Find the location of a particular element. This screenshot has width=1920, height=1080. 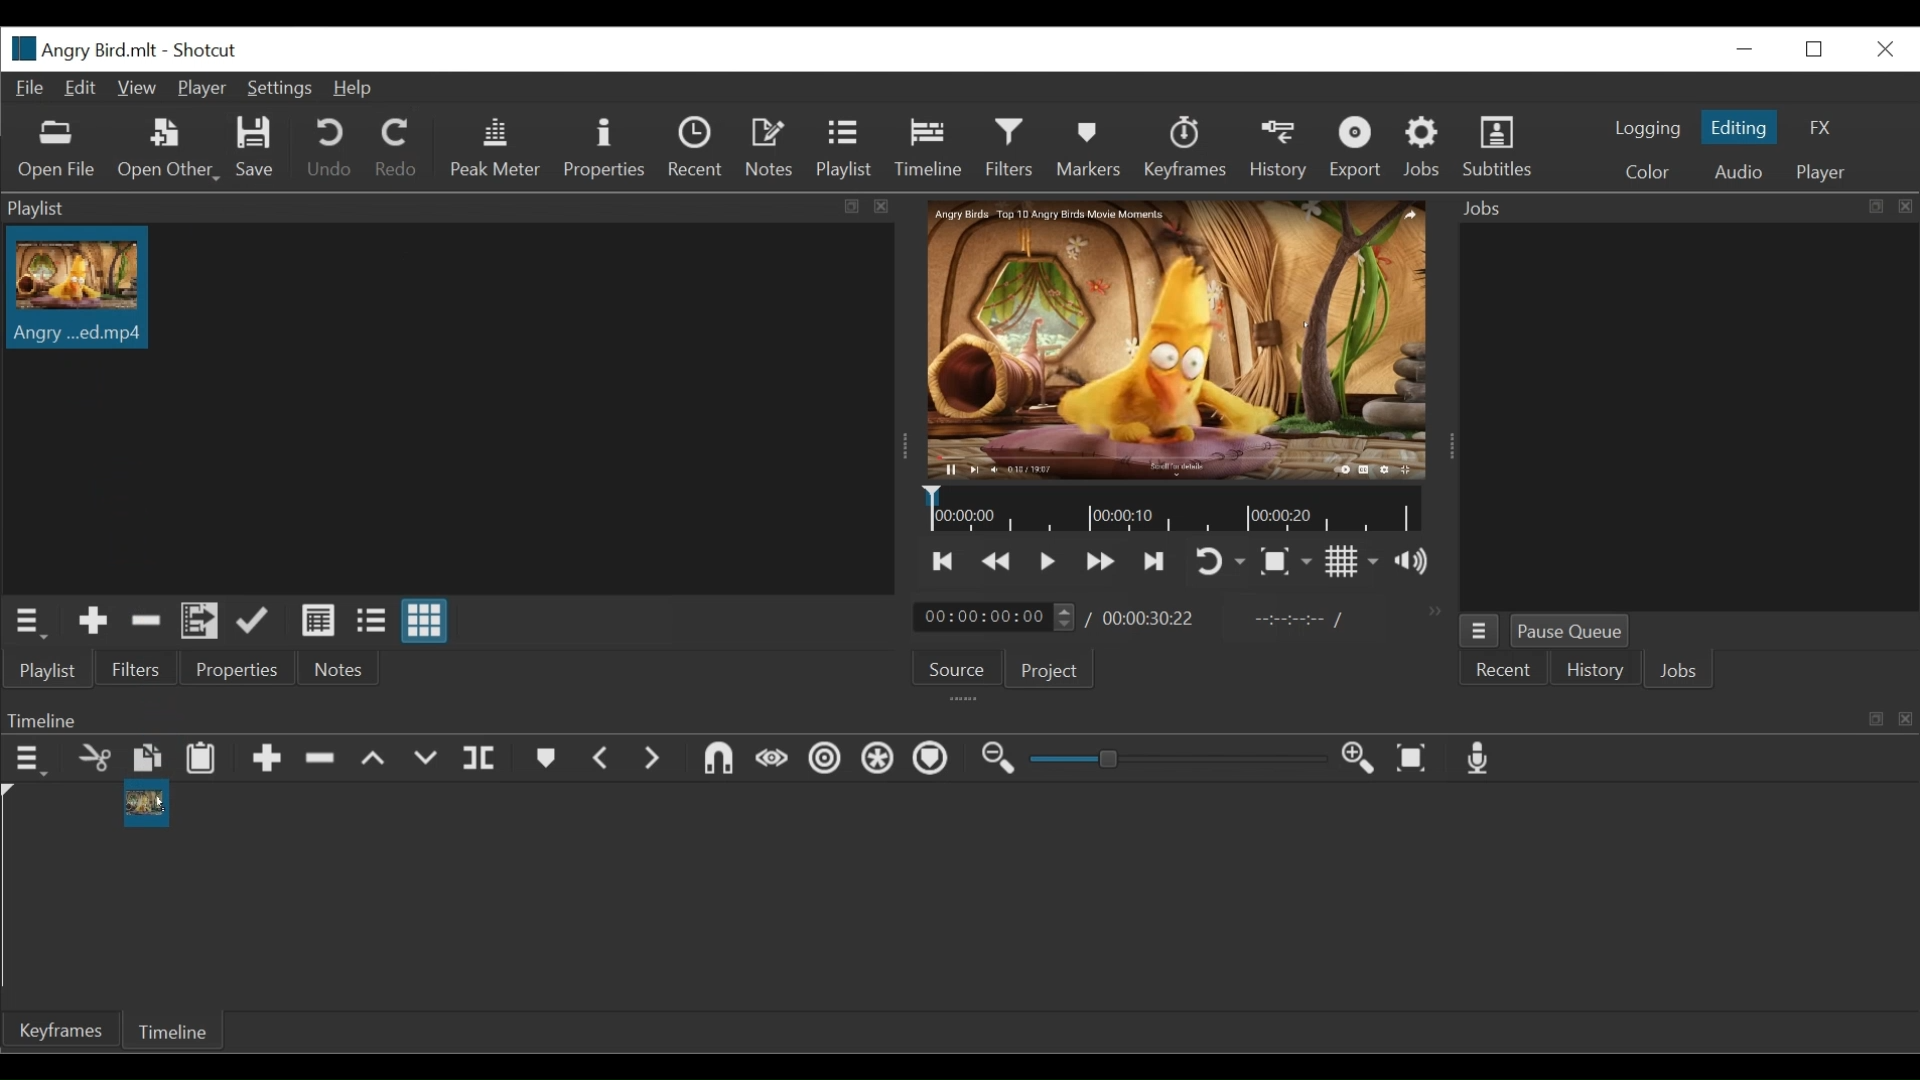

split payhead is located at coordinates (479, 758).